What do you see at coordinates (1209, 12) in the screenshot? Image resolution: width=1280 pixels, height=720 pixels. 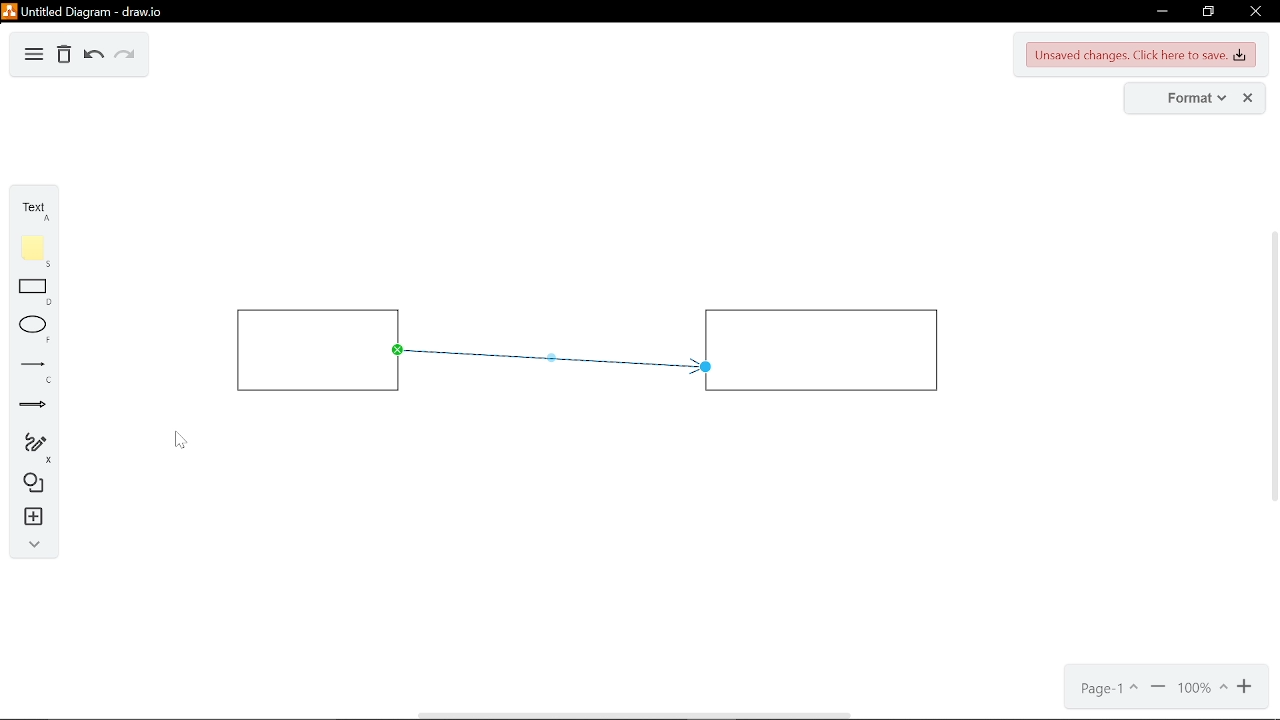 I see `restore down` at bounding box center [1209, 12].